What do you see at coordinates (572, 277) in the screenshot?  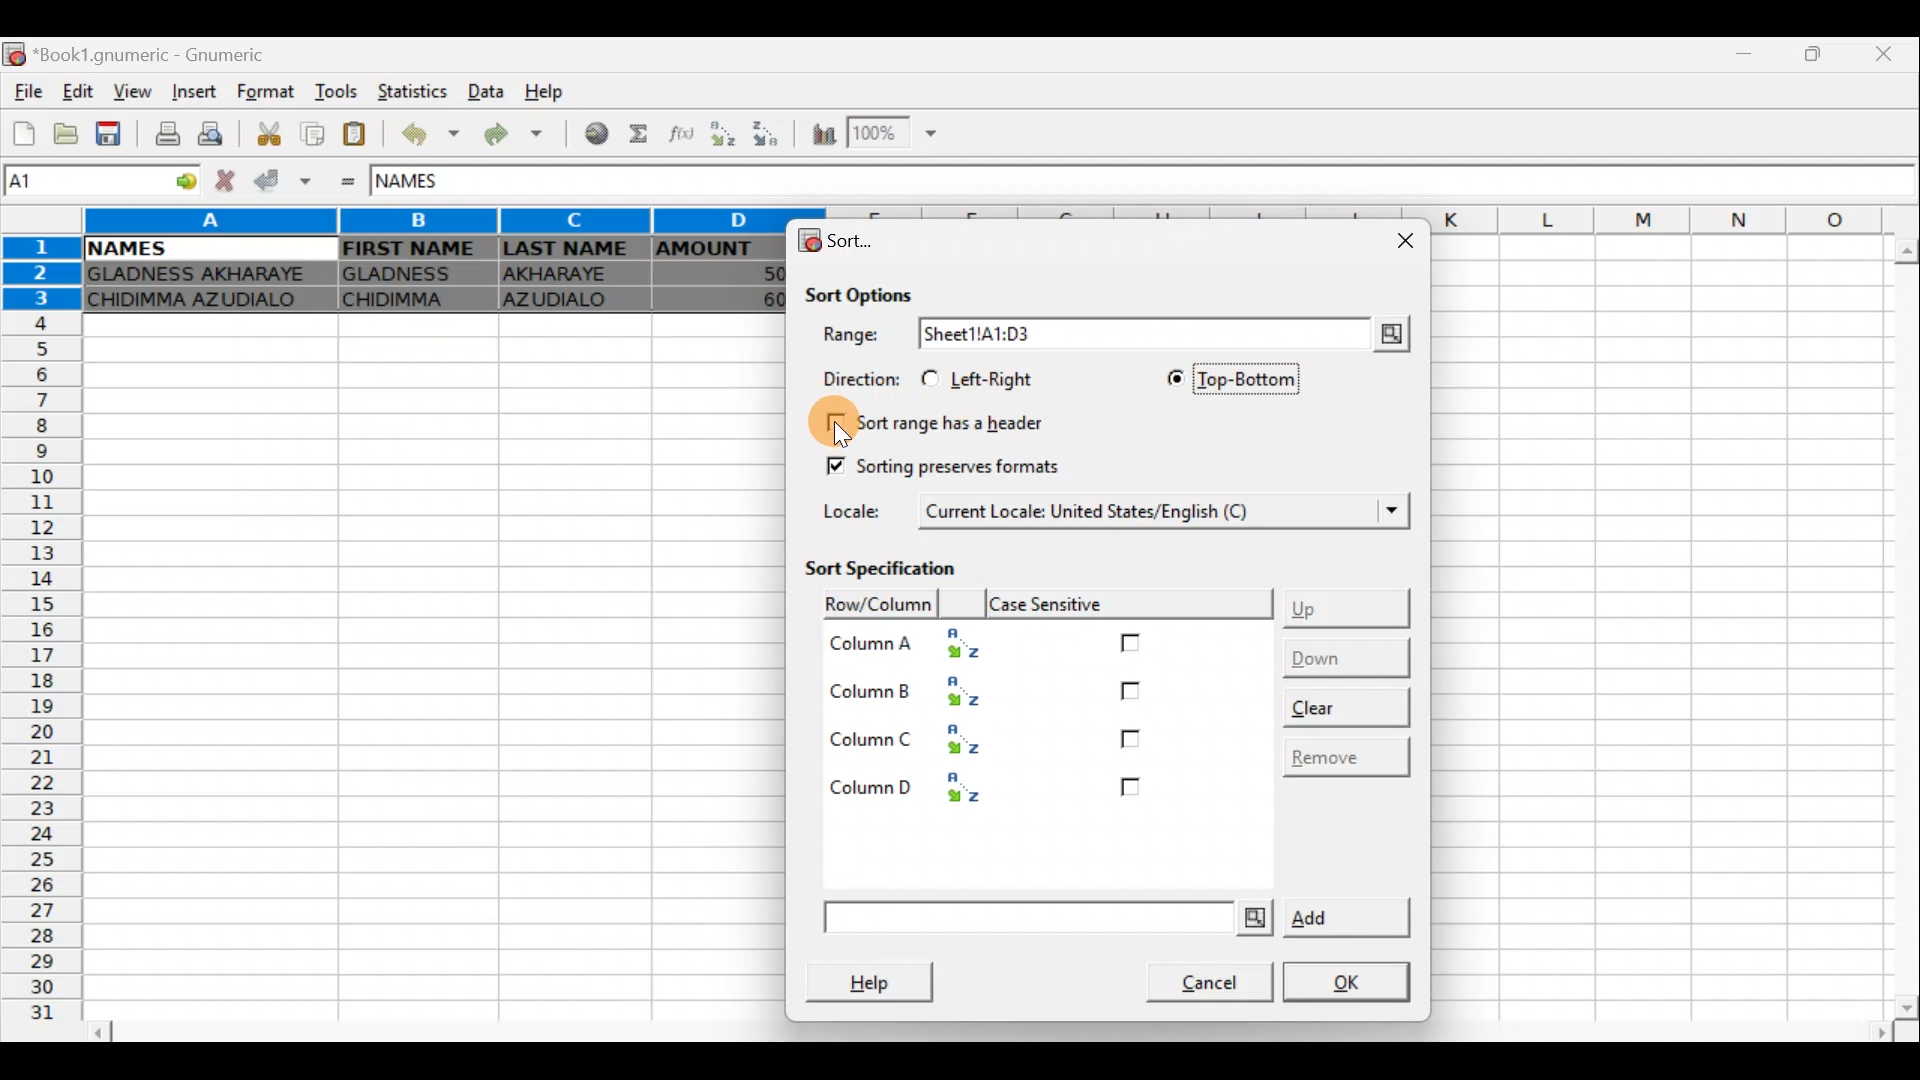 I see `AKHARAYE` at bounding box center [572, 277].